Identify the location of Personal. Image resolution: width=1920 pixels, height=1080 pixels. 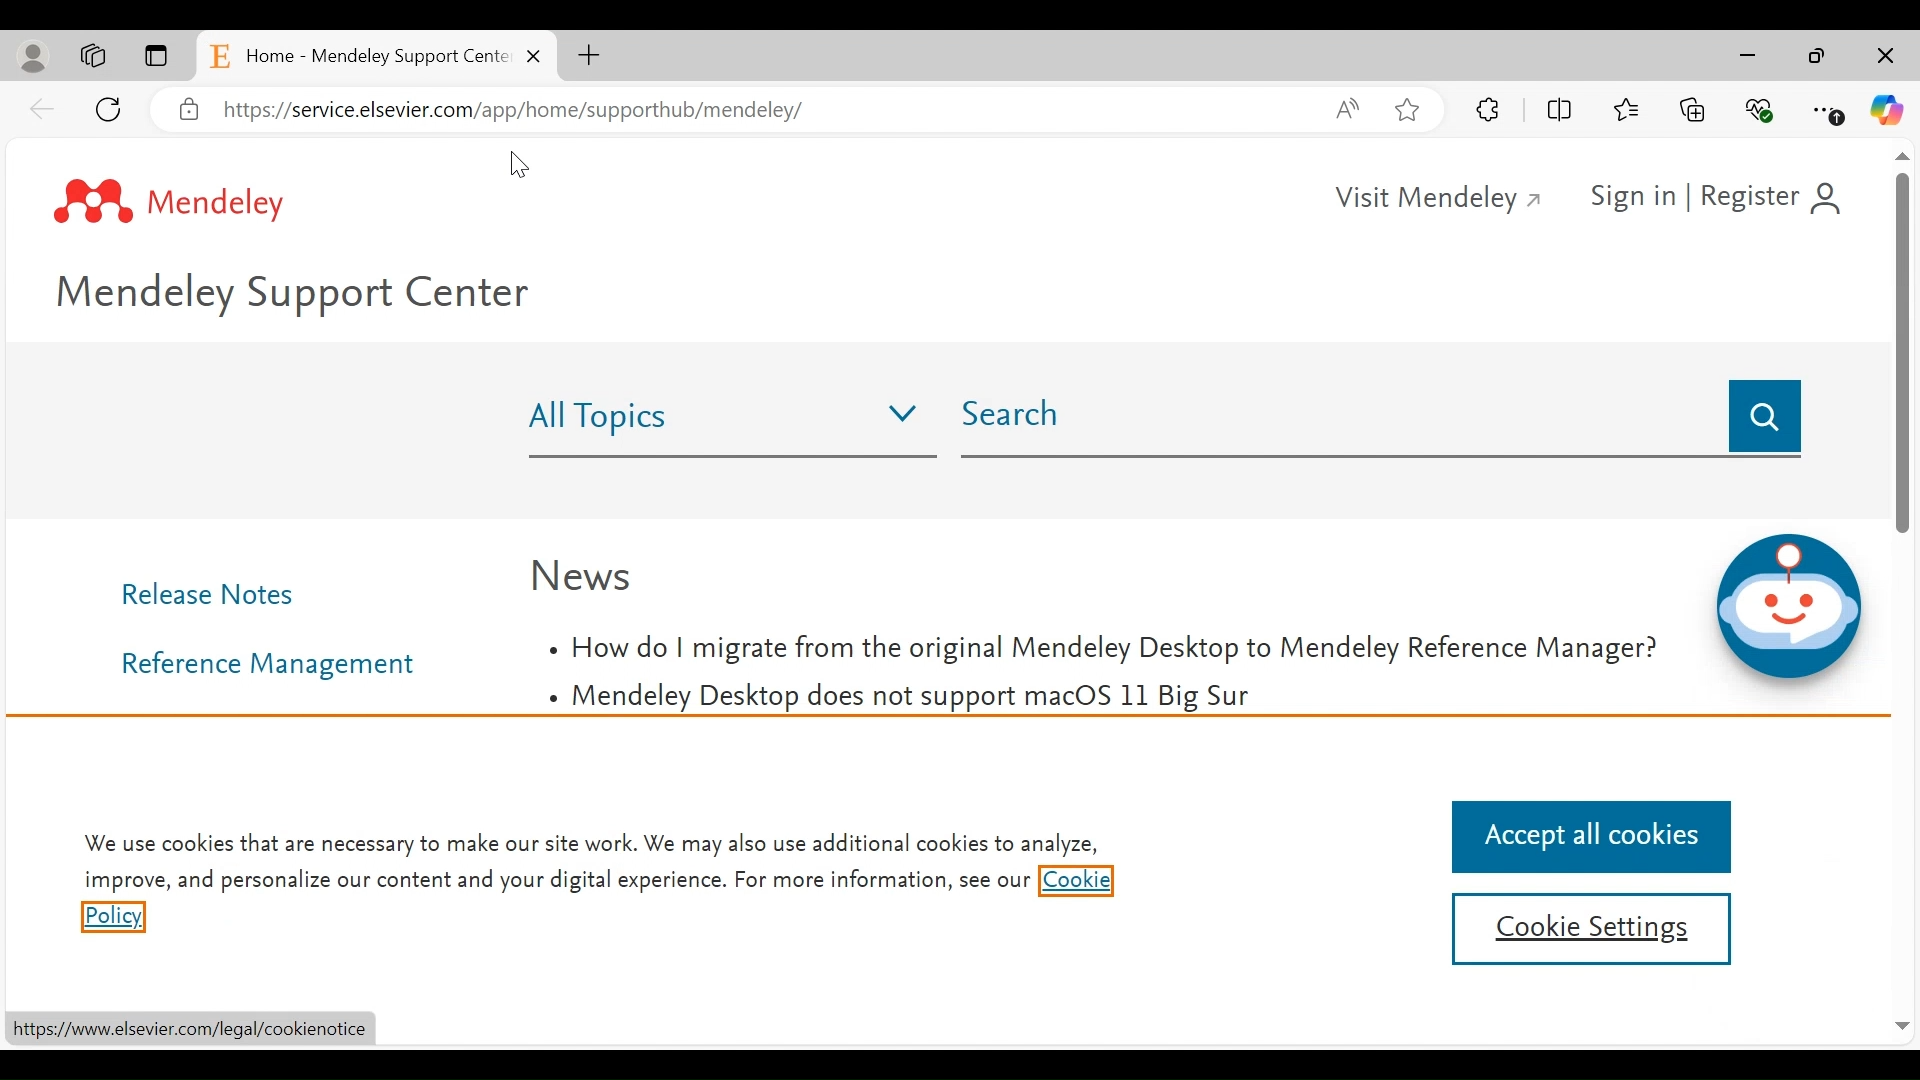
(33, 59).